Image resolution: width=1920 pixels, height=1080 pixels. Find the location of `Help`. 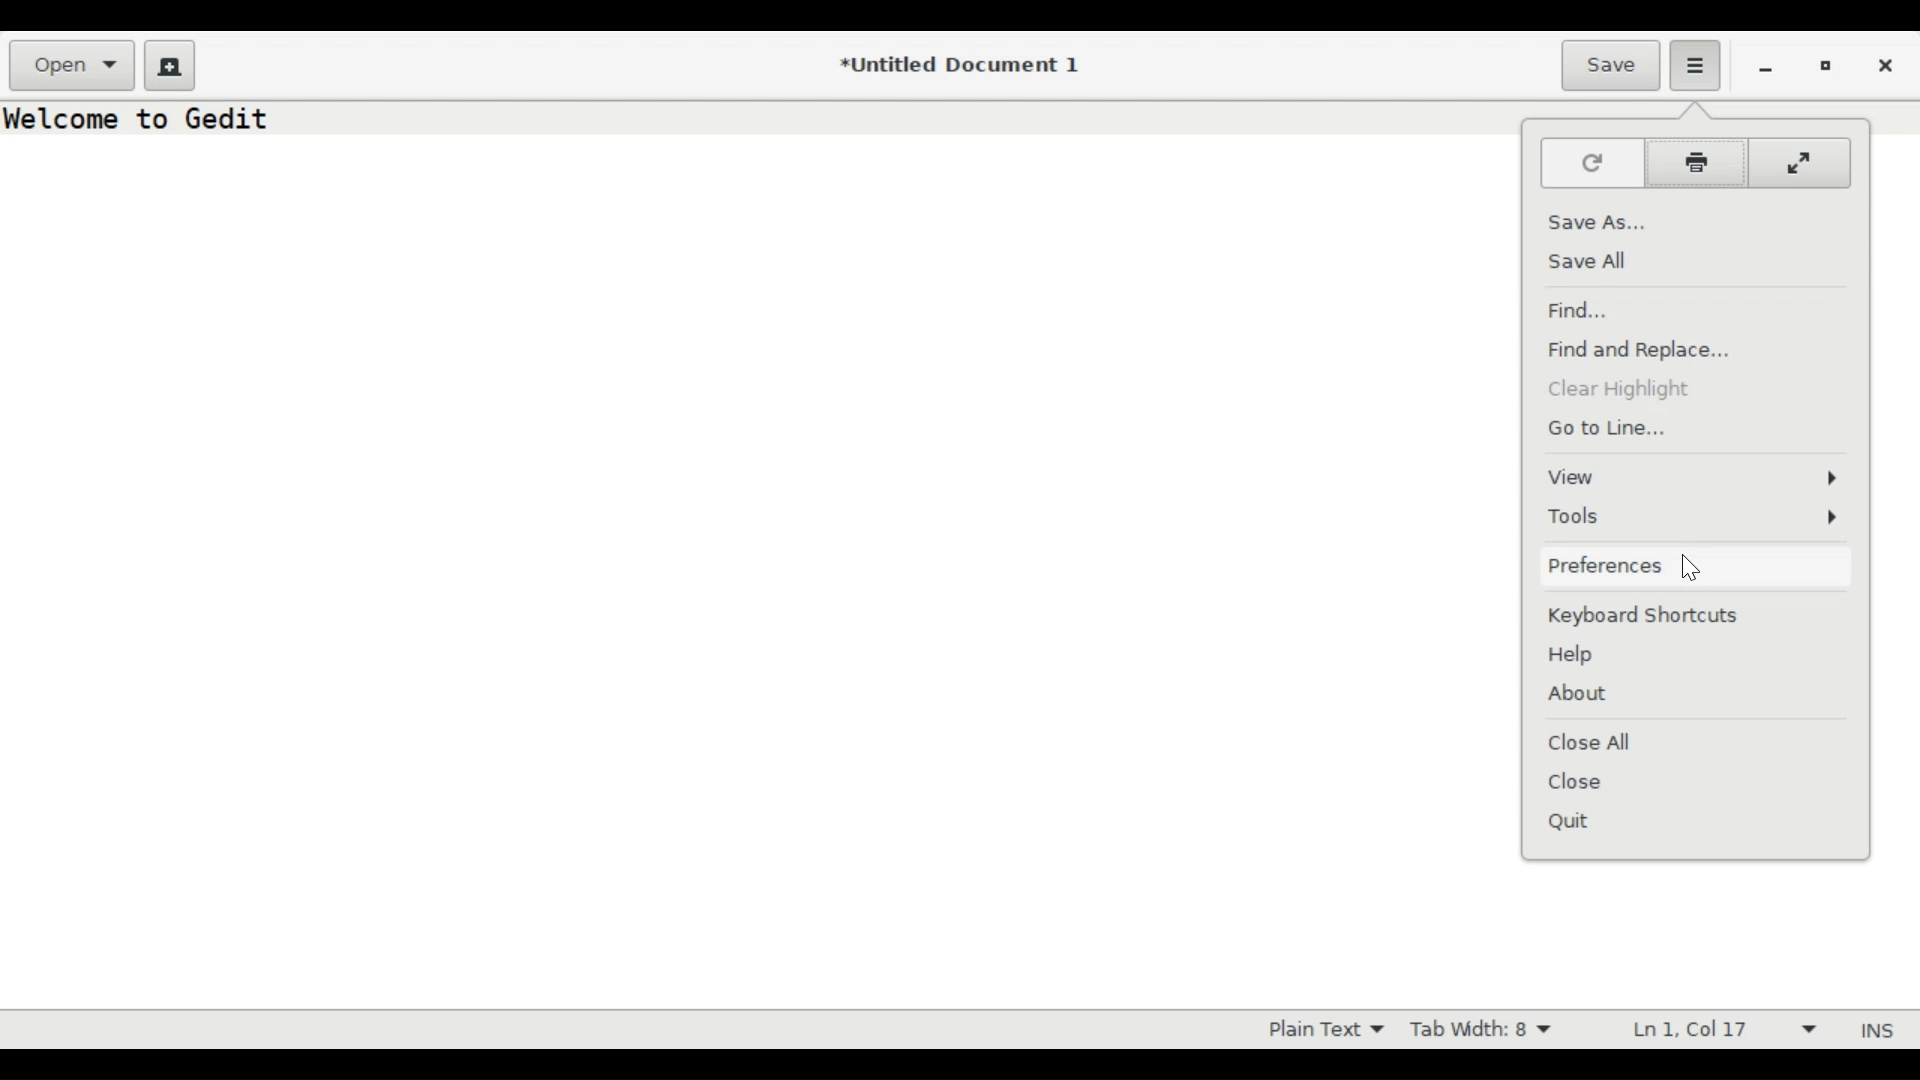

Help is located at coordinates (1579, 655).